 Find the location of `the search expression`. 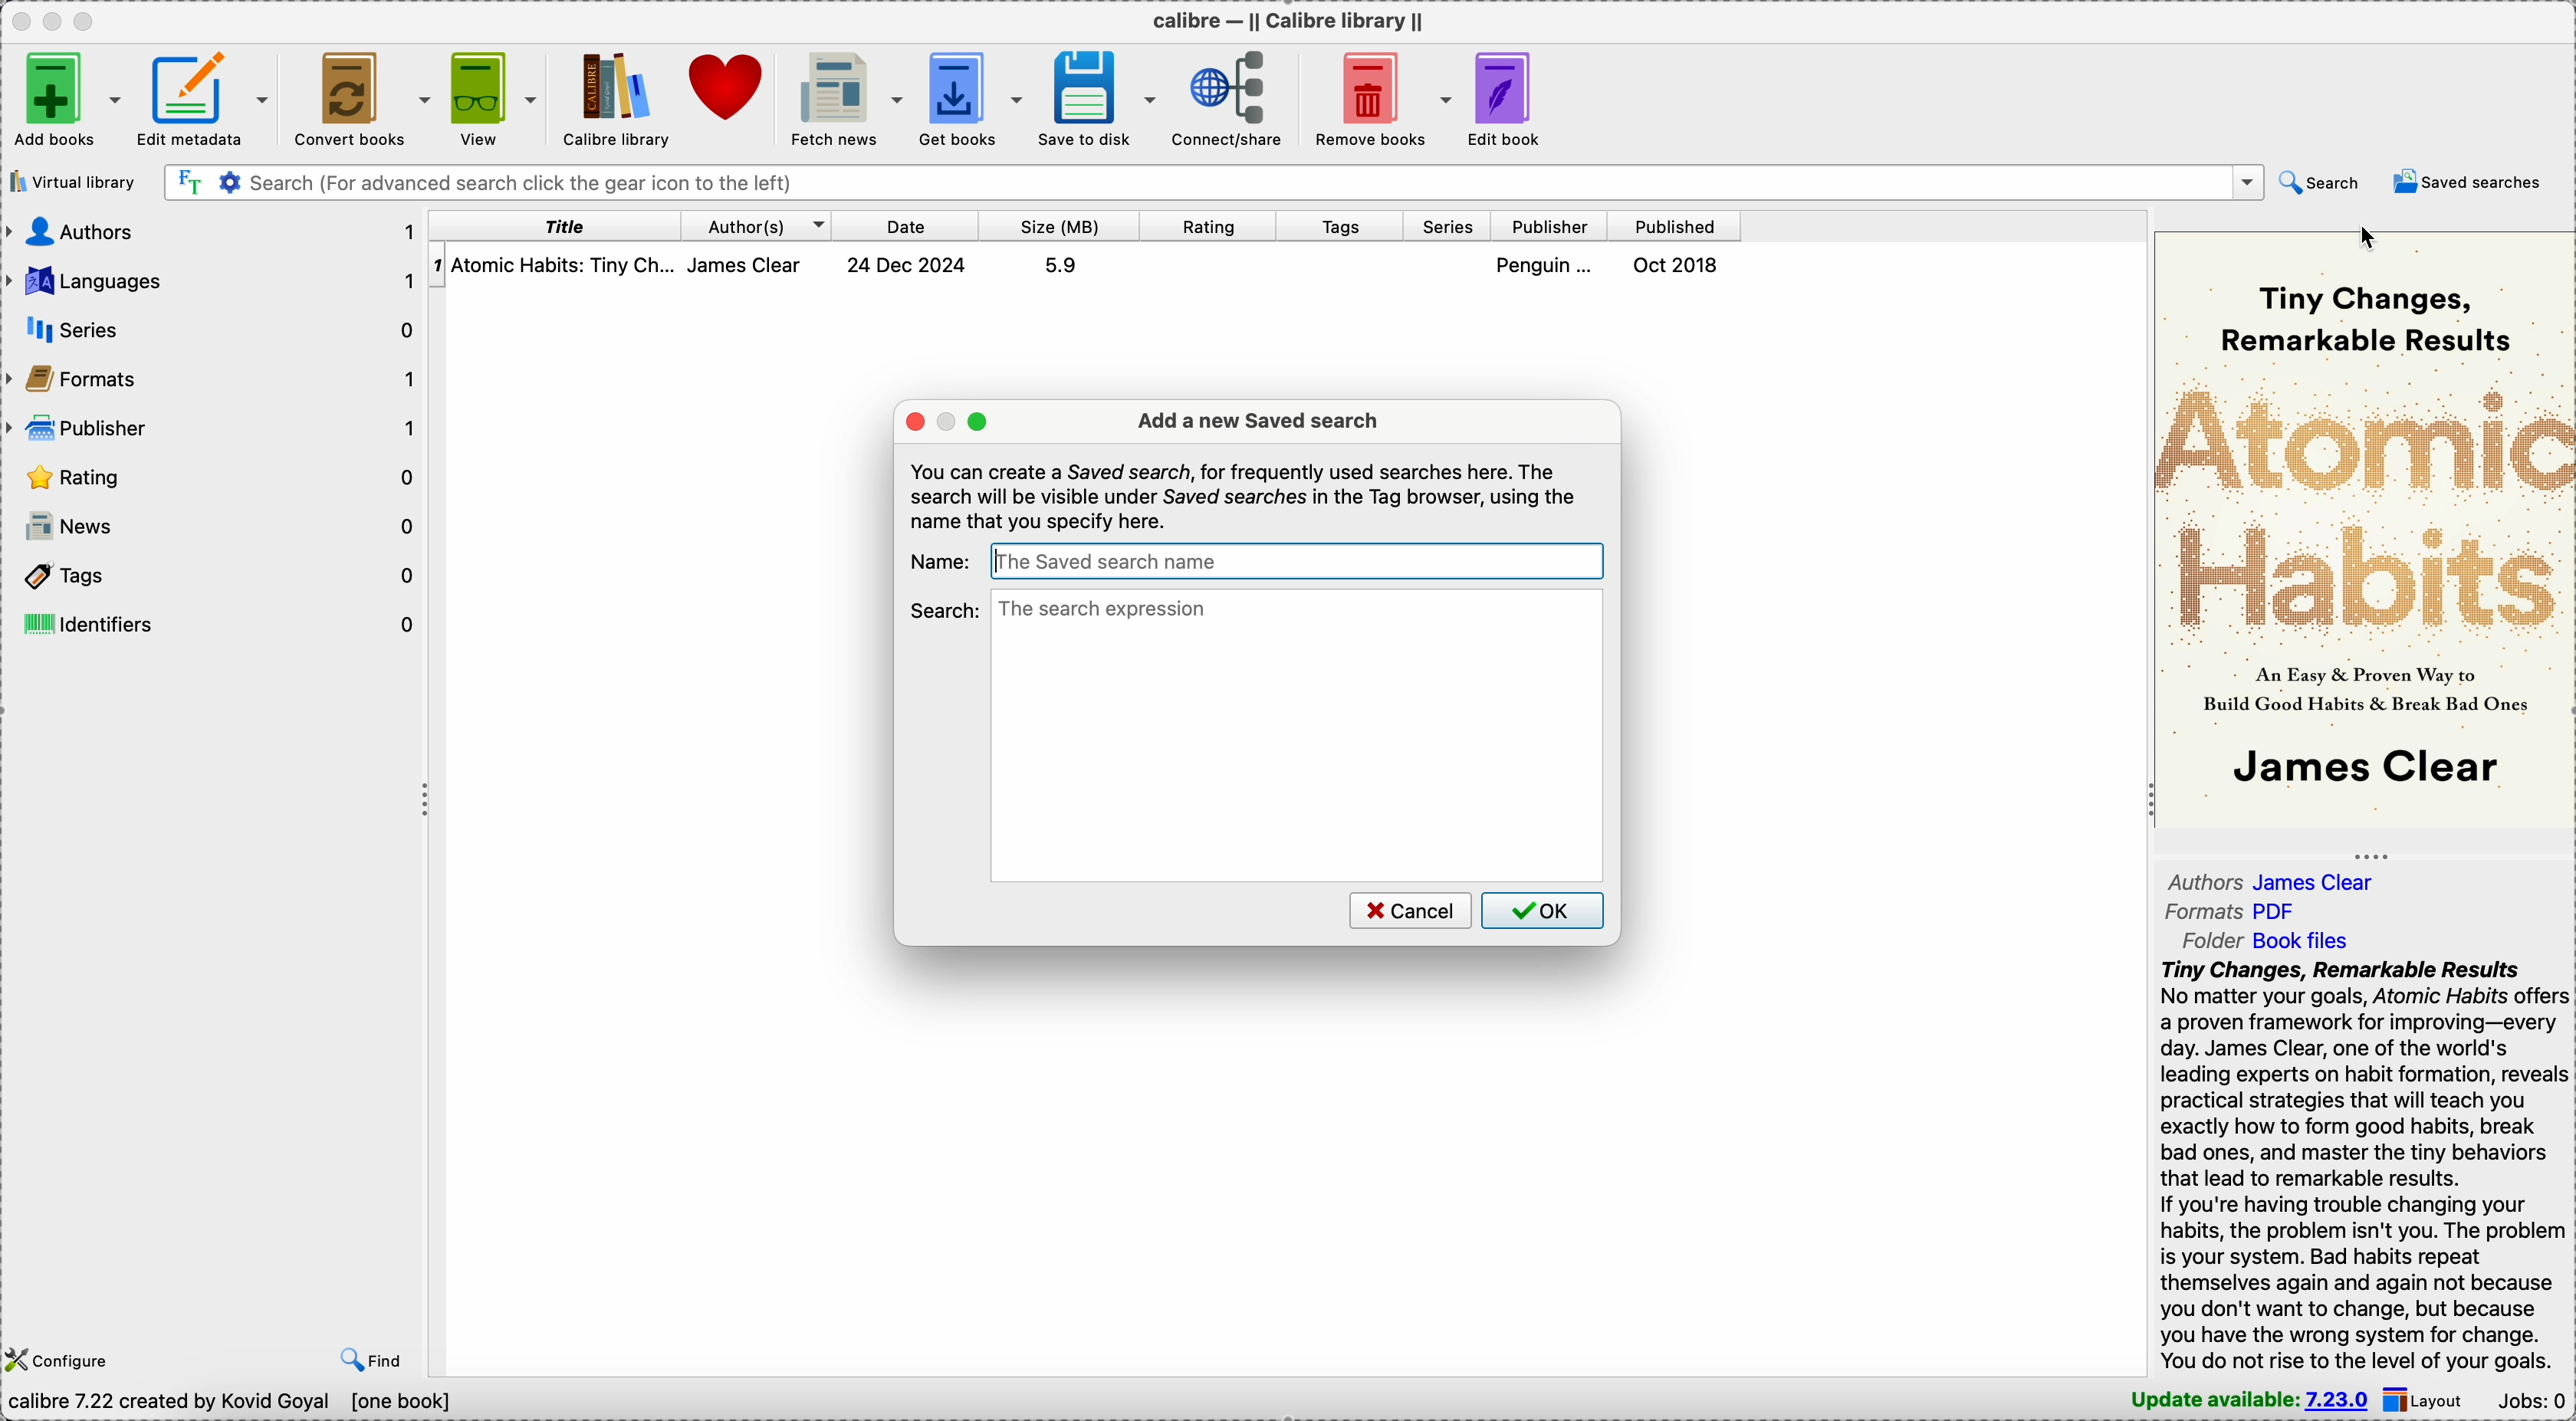

the search expression is located at coordinates (1298, 735).